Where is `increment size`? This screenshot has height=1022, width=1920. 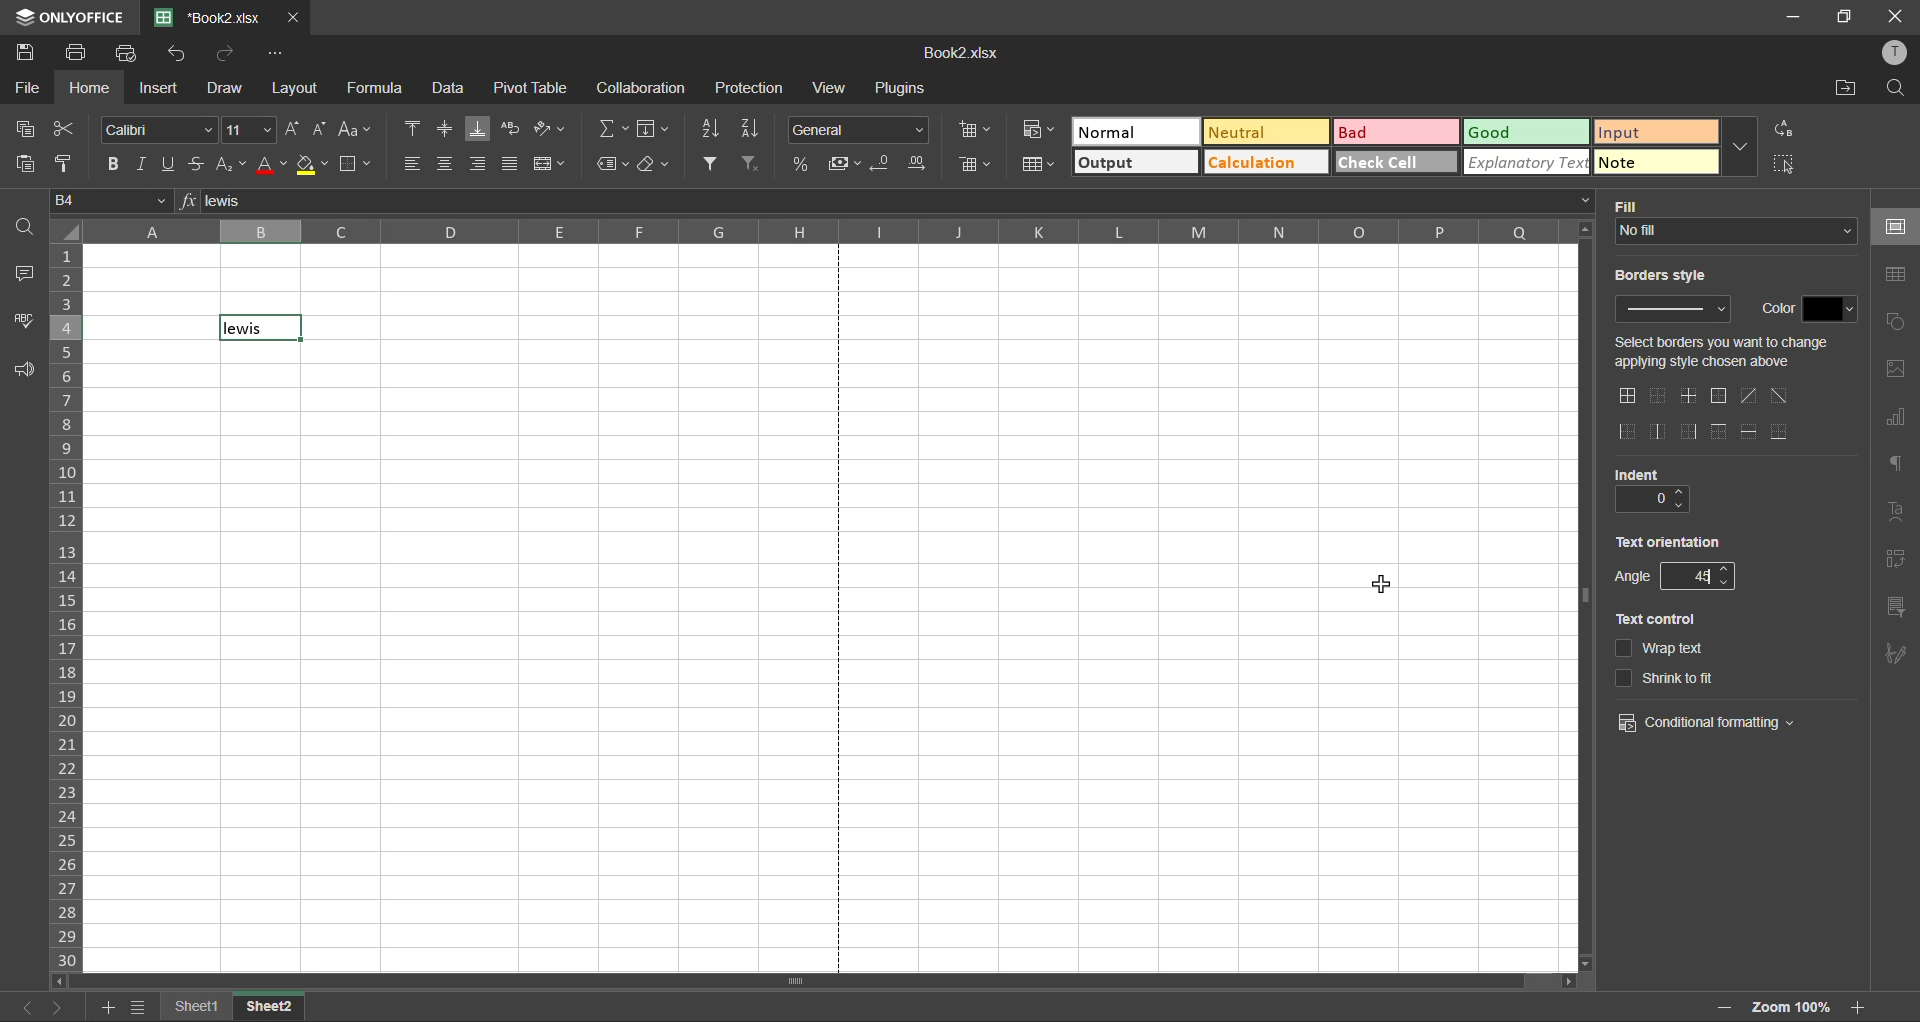
increment size is located at coordinates (292, 131).